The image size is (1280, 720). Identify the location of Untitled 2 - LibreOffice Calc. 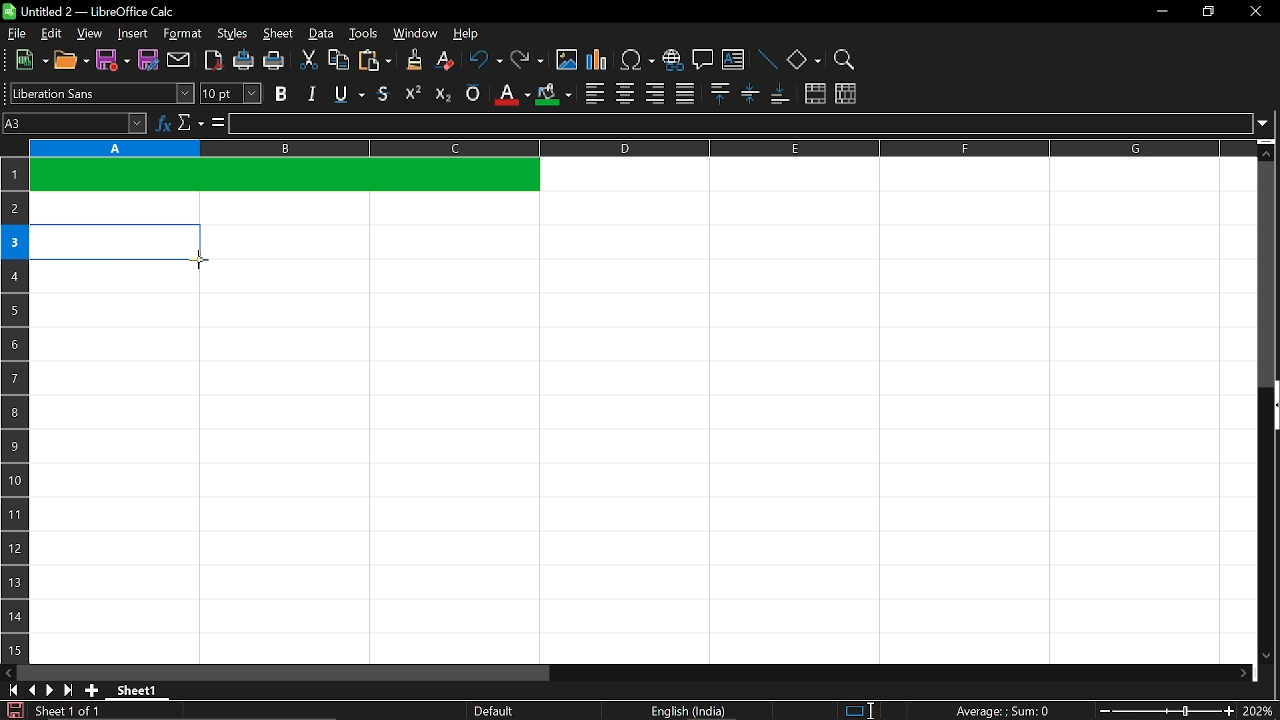
(90, 11).